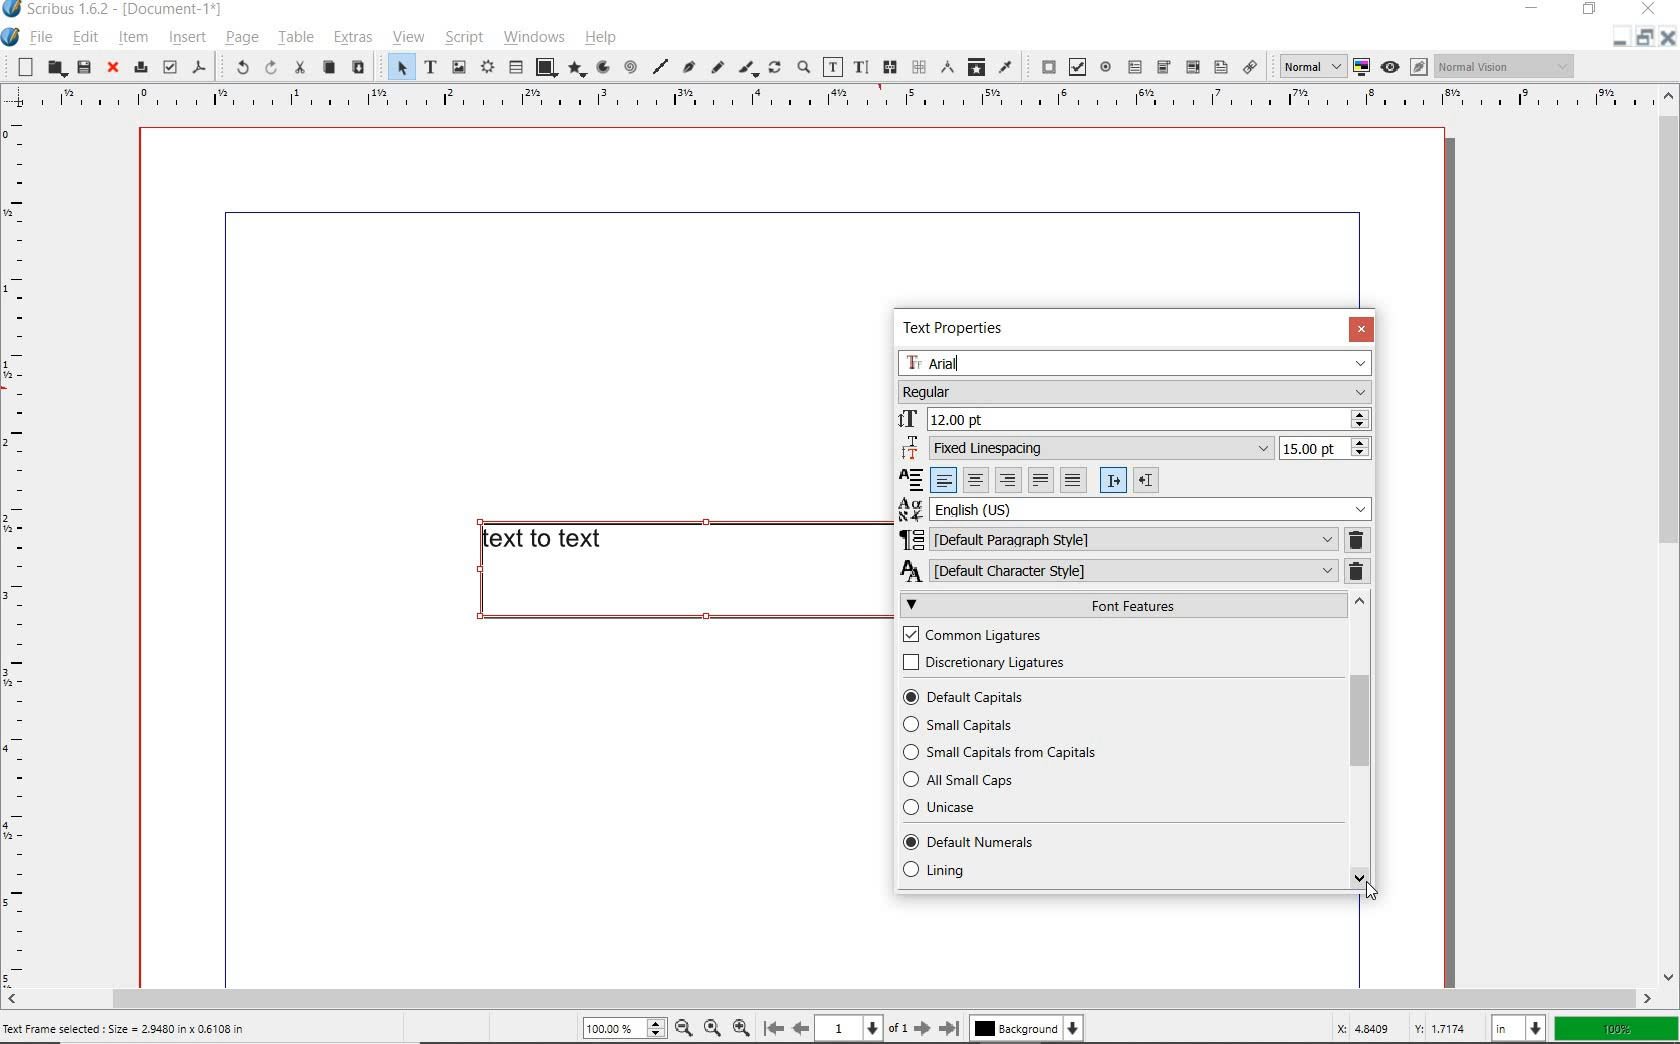 The image size is (1680, 1044). What do you see at coordinates (601, 68) in the screenshot?
I see `arc` at bounding box center [601, 68].